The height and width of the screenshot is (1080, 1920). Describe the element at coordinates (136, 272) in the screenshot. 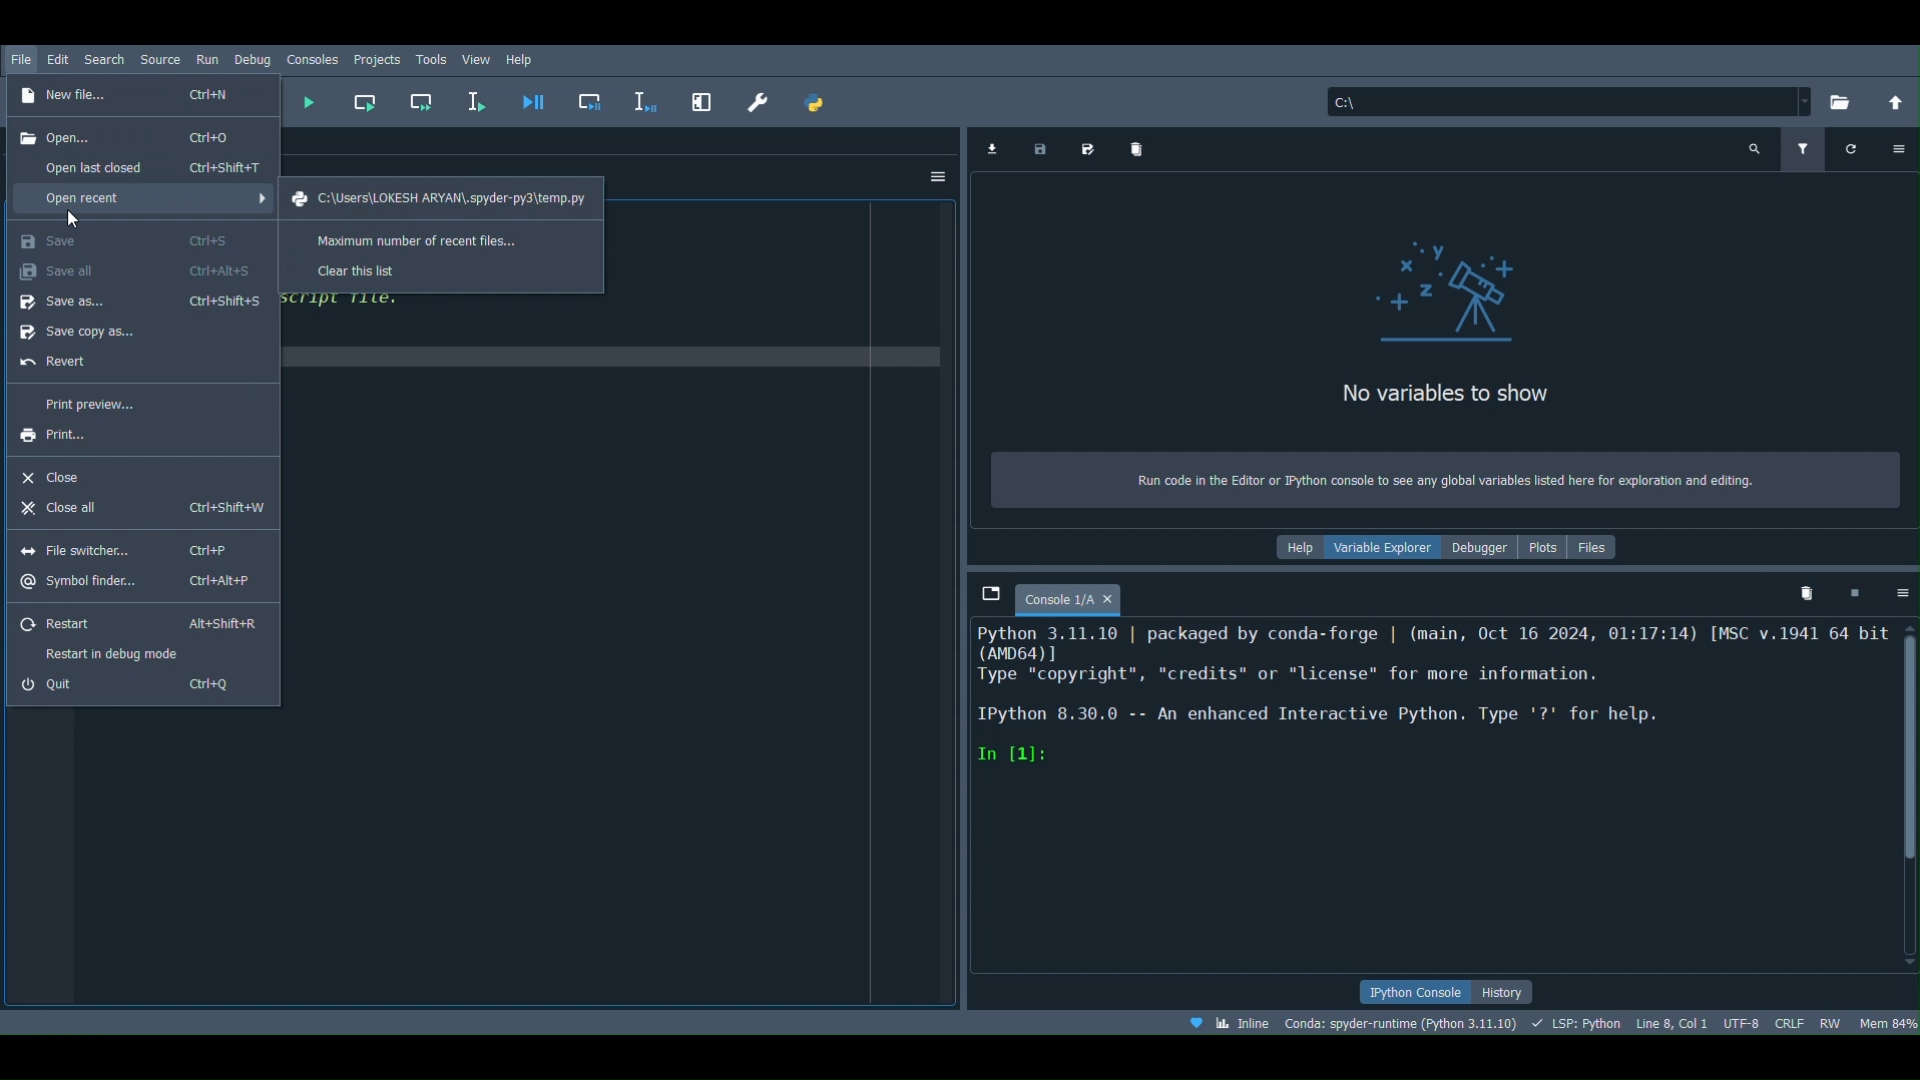

I see `Save all` at that location.